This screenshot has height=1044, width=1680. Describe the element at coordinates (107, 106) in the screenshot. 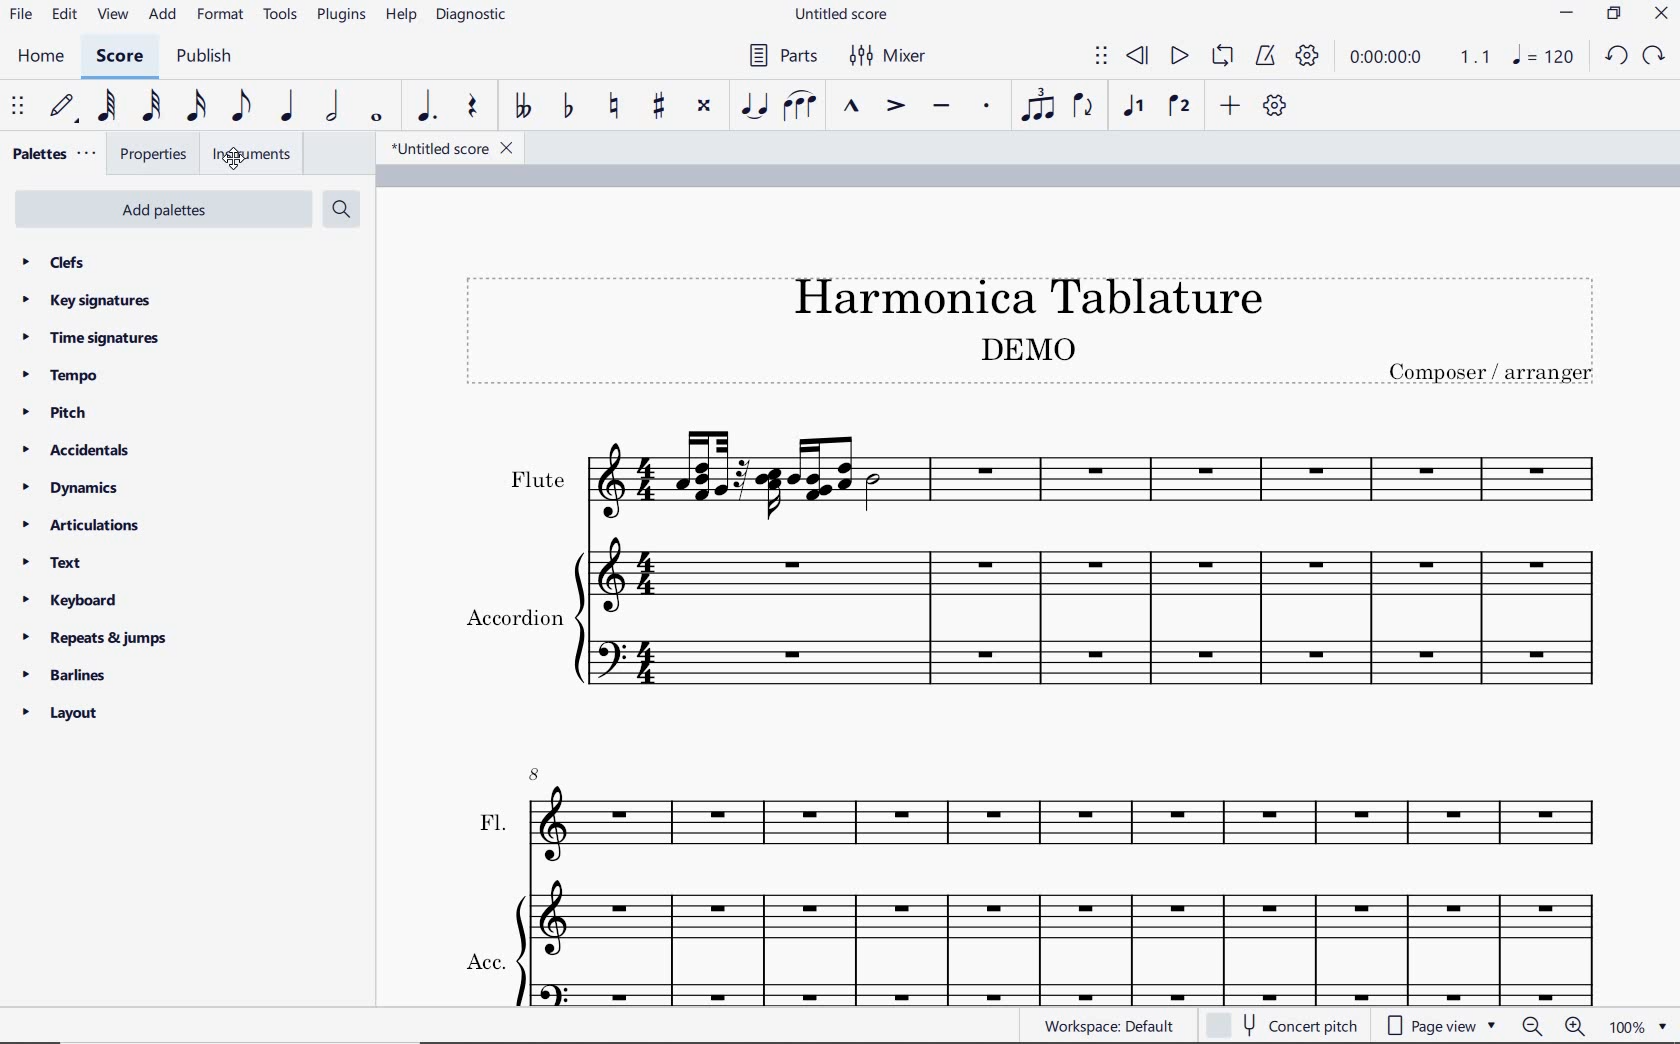

I see `64th note` at that location.